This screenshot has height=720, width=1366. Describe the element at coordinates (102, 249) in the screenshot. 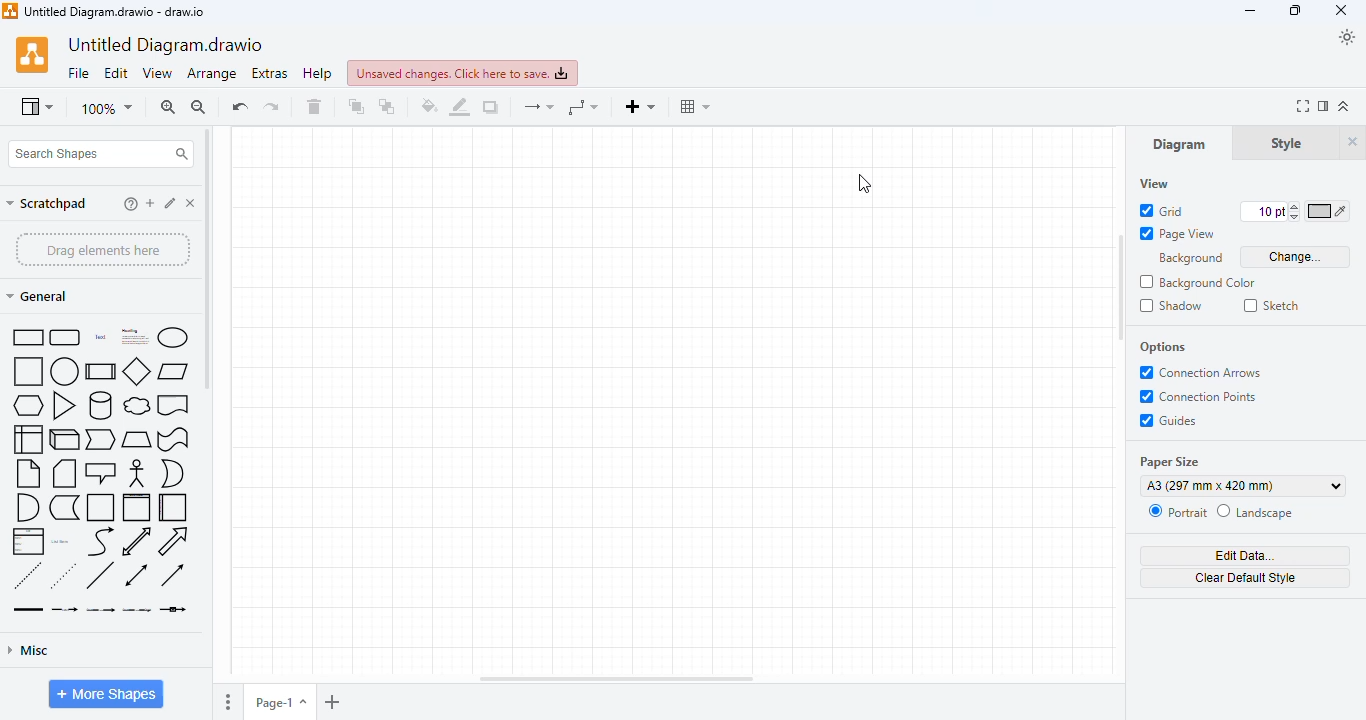

I see `drag elements here` at that location.